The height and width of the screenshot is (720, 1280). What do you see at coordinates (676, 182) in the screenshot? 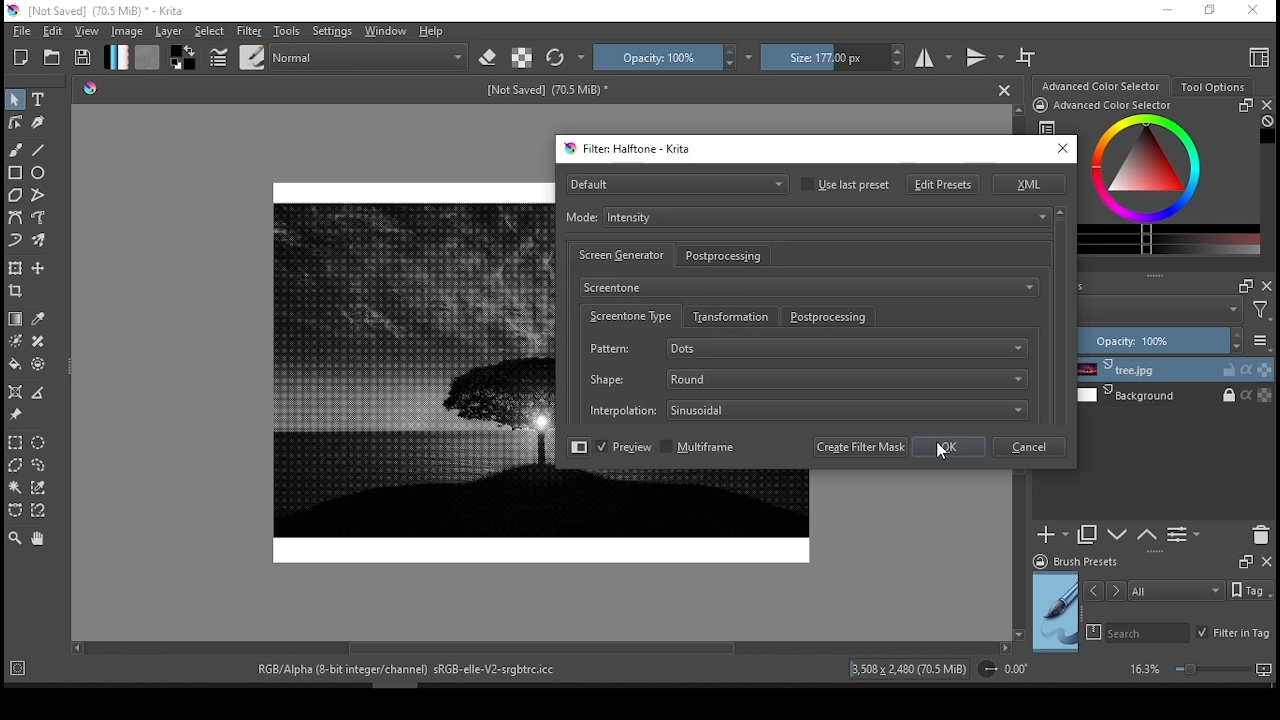
I see `select preset` at bounding box center [676, 182].